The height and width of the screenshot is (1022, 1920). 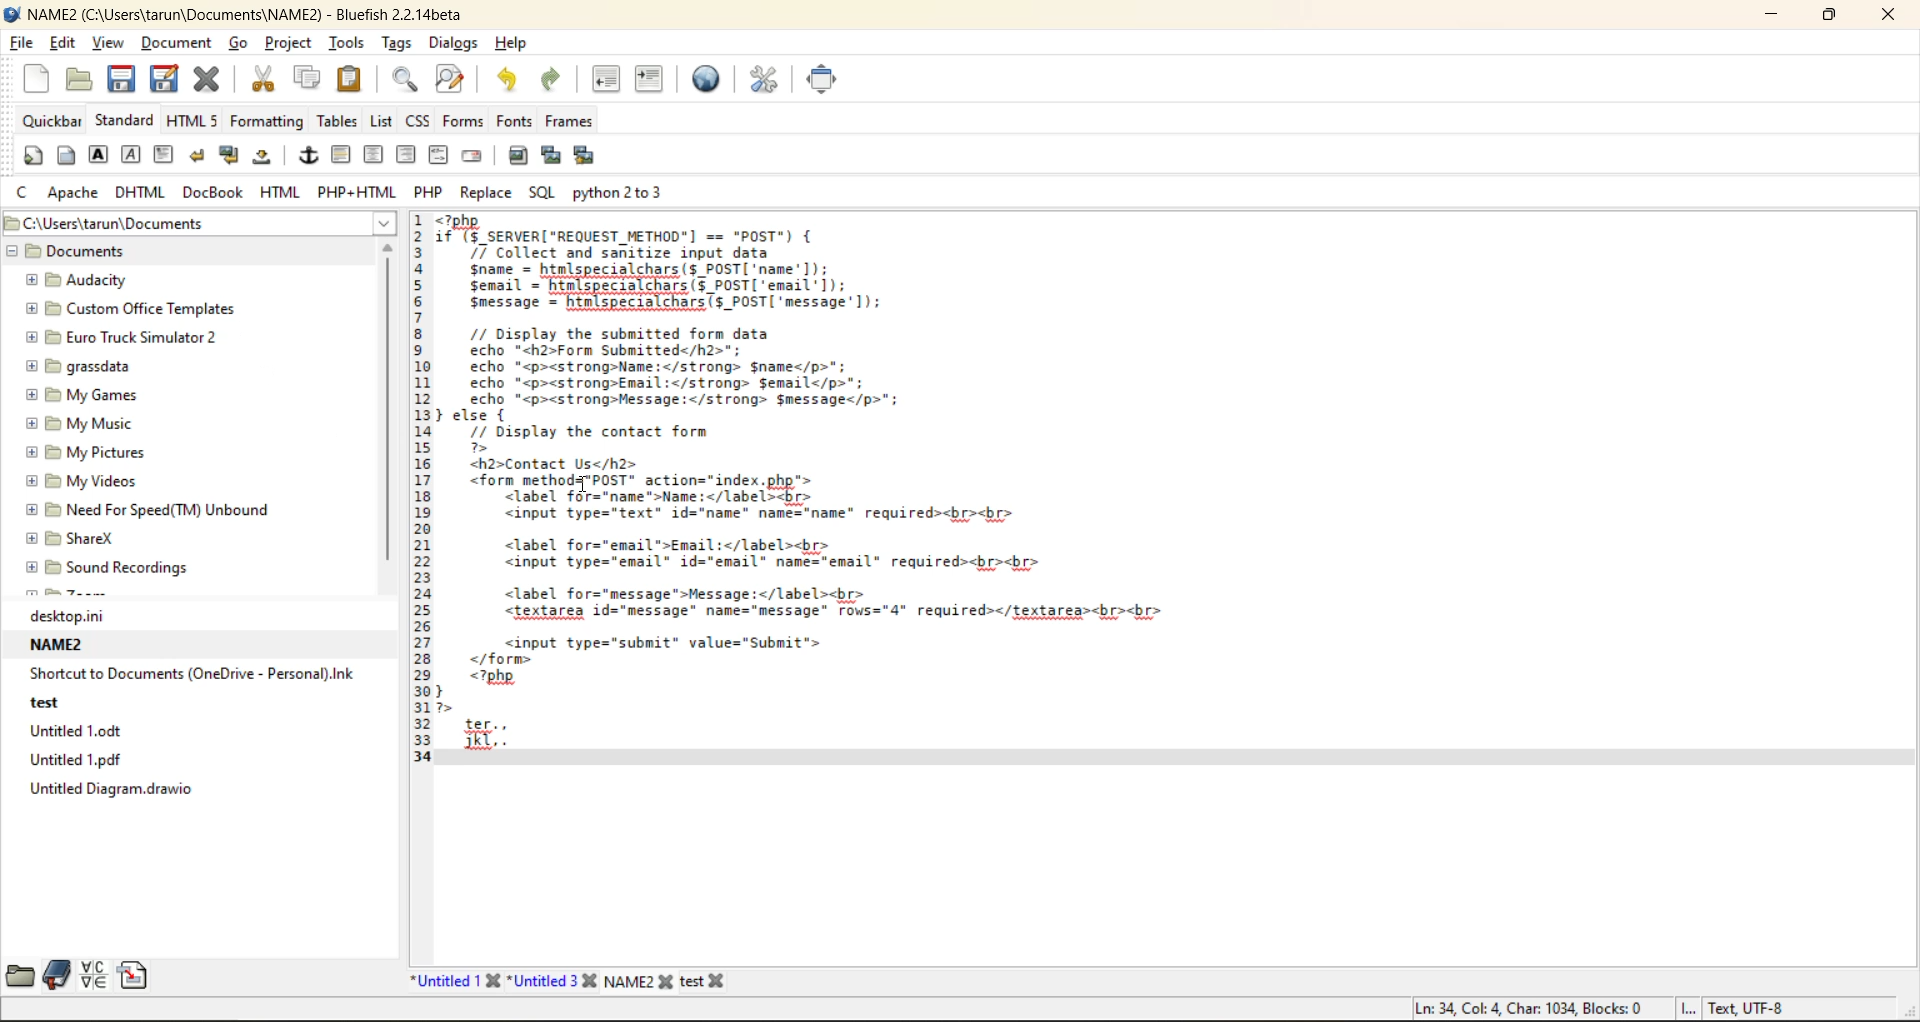 What do you see at coordinates (108, 788) in the screenshot?
I see `untitled diagram` at bounding box center [108, 788].